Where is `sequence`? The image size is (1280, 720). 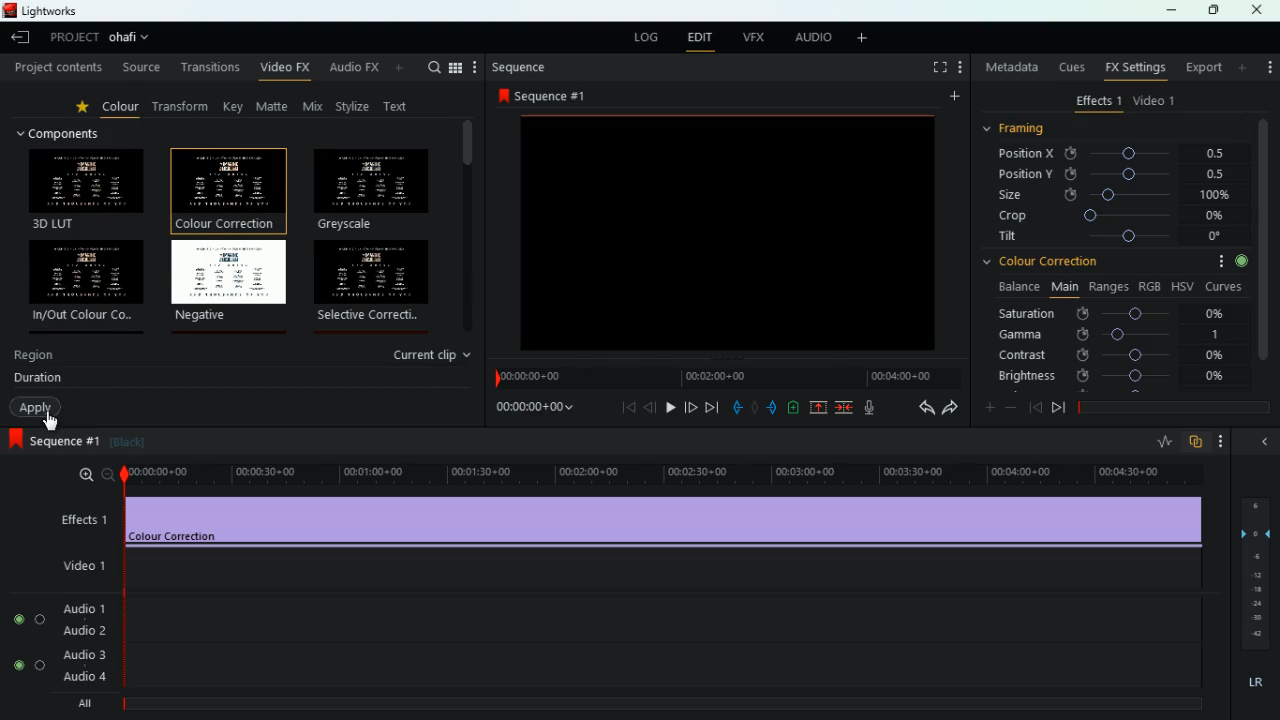
sequence is located at coordinates (75, 441).